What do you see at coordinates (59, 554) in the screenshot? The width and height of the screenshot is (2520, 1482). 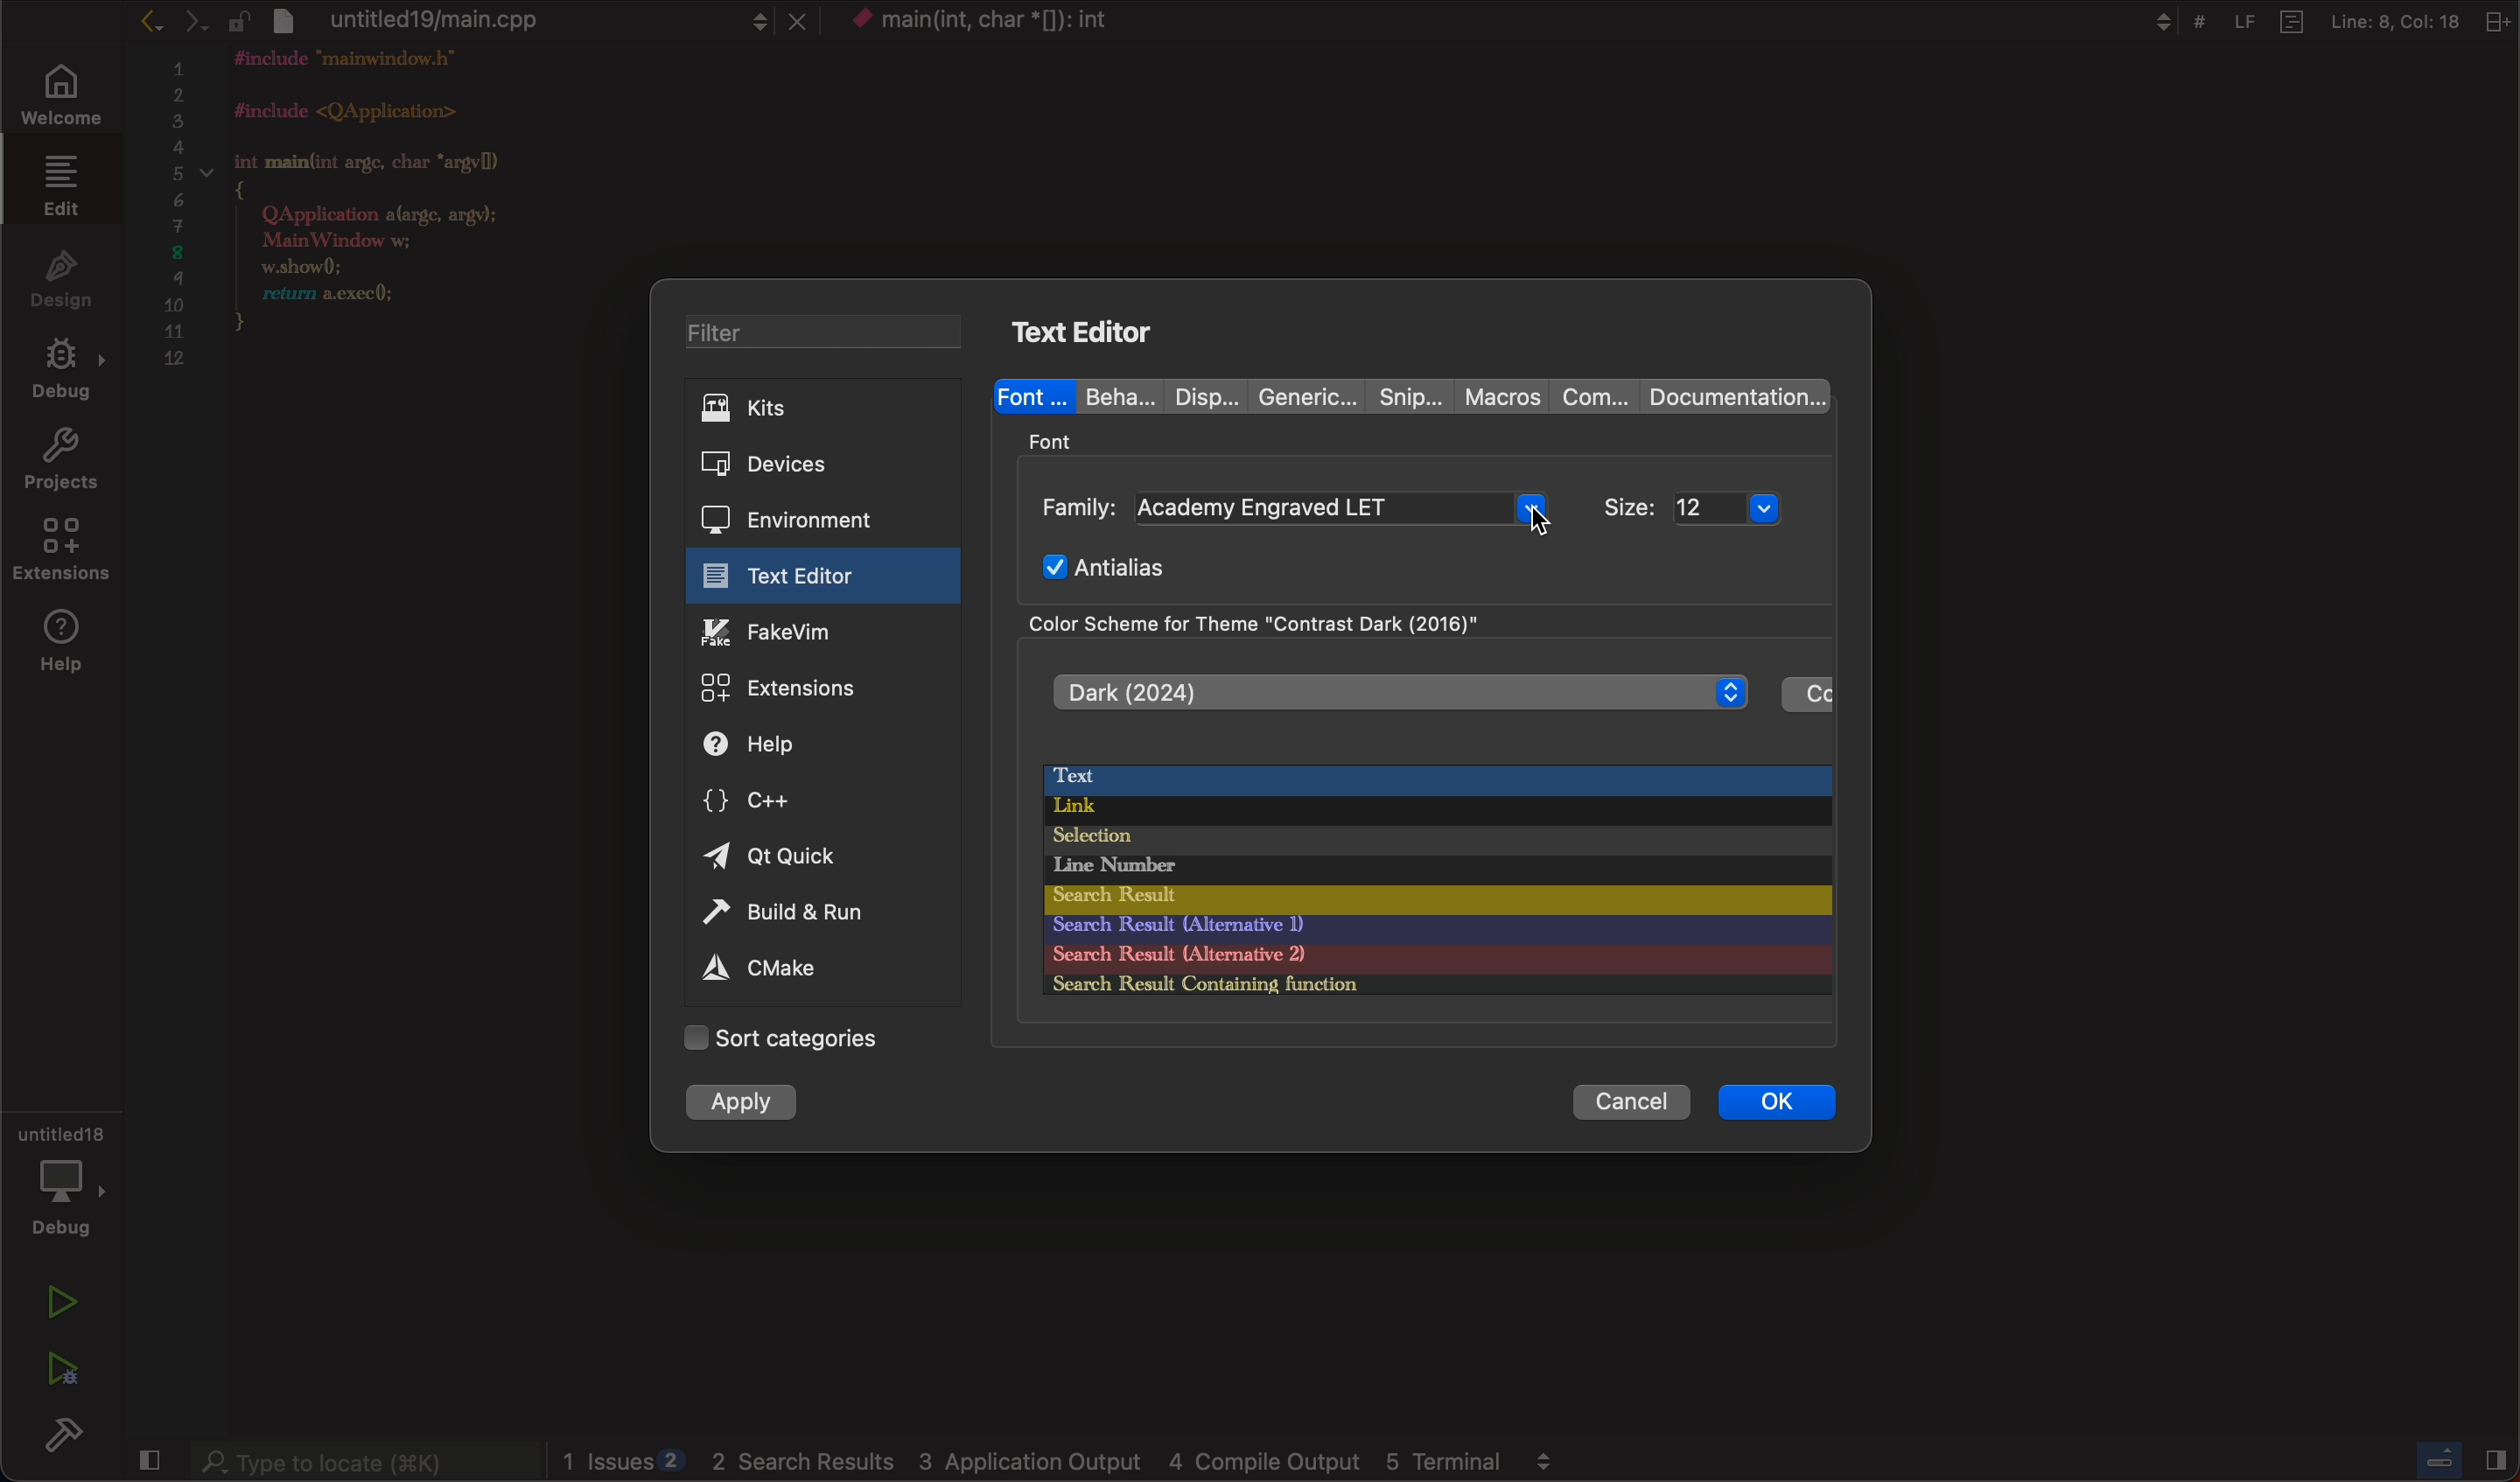 I see `extensions` at bounding box center [59, 554].